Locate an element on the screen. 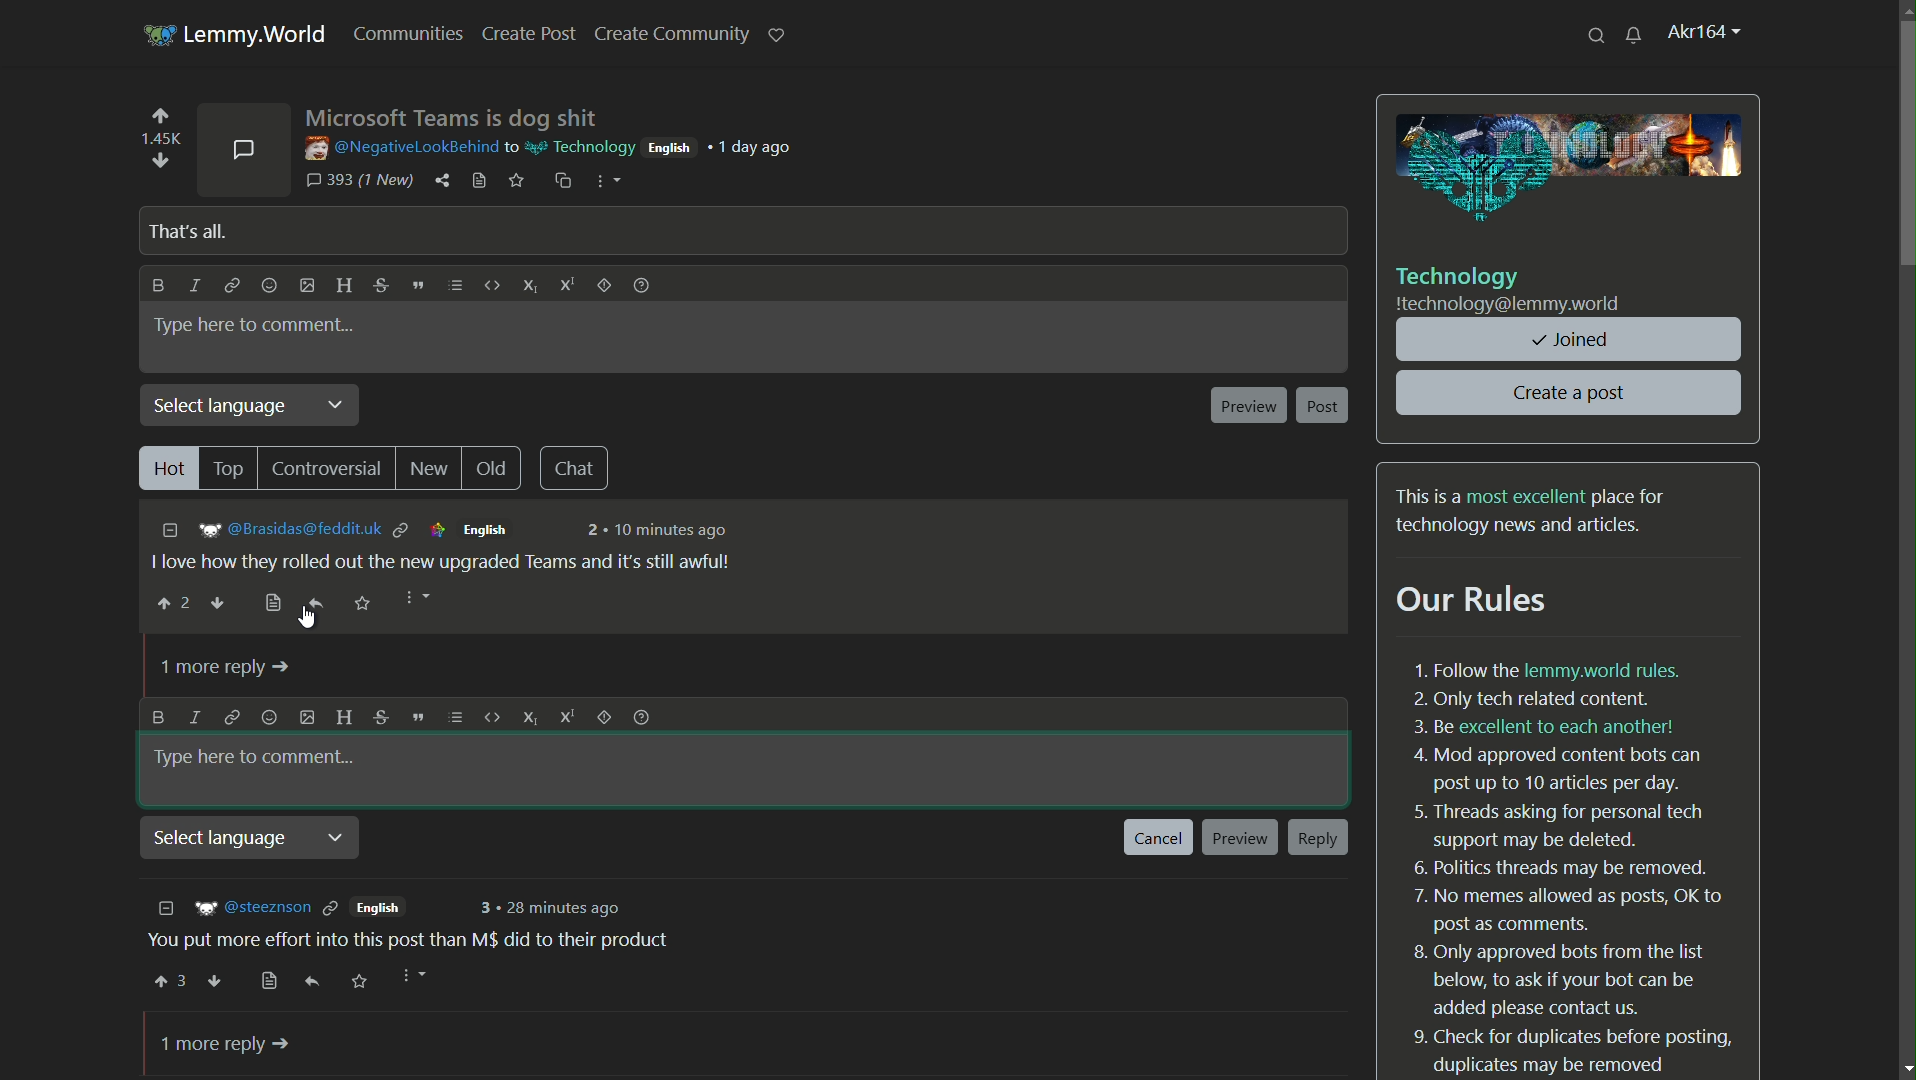  preview is located at coordinates (1247, 406).